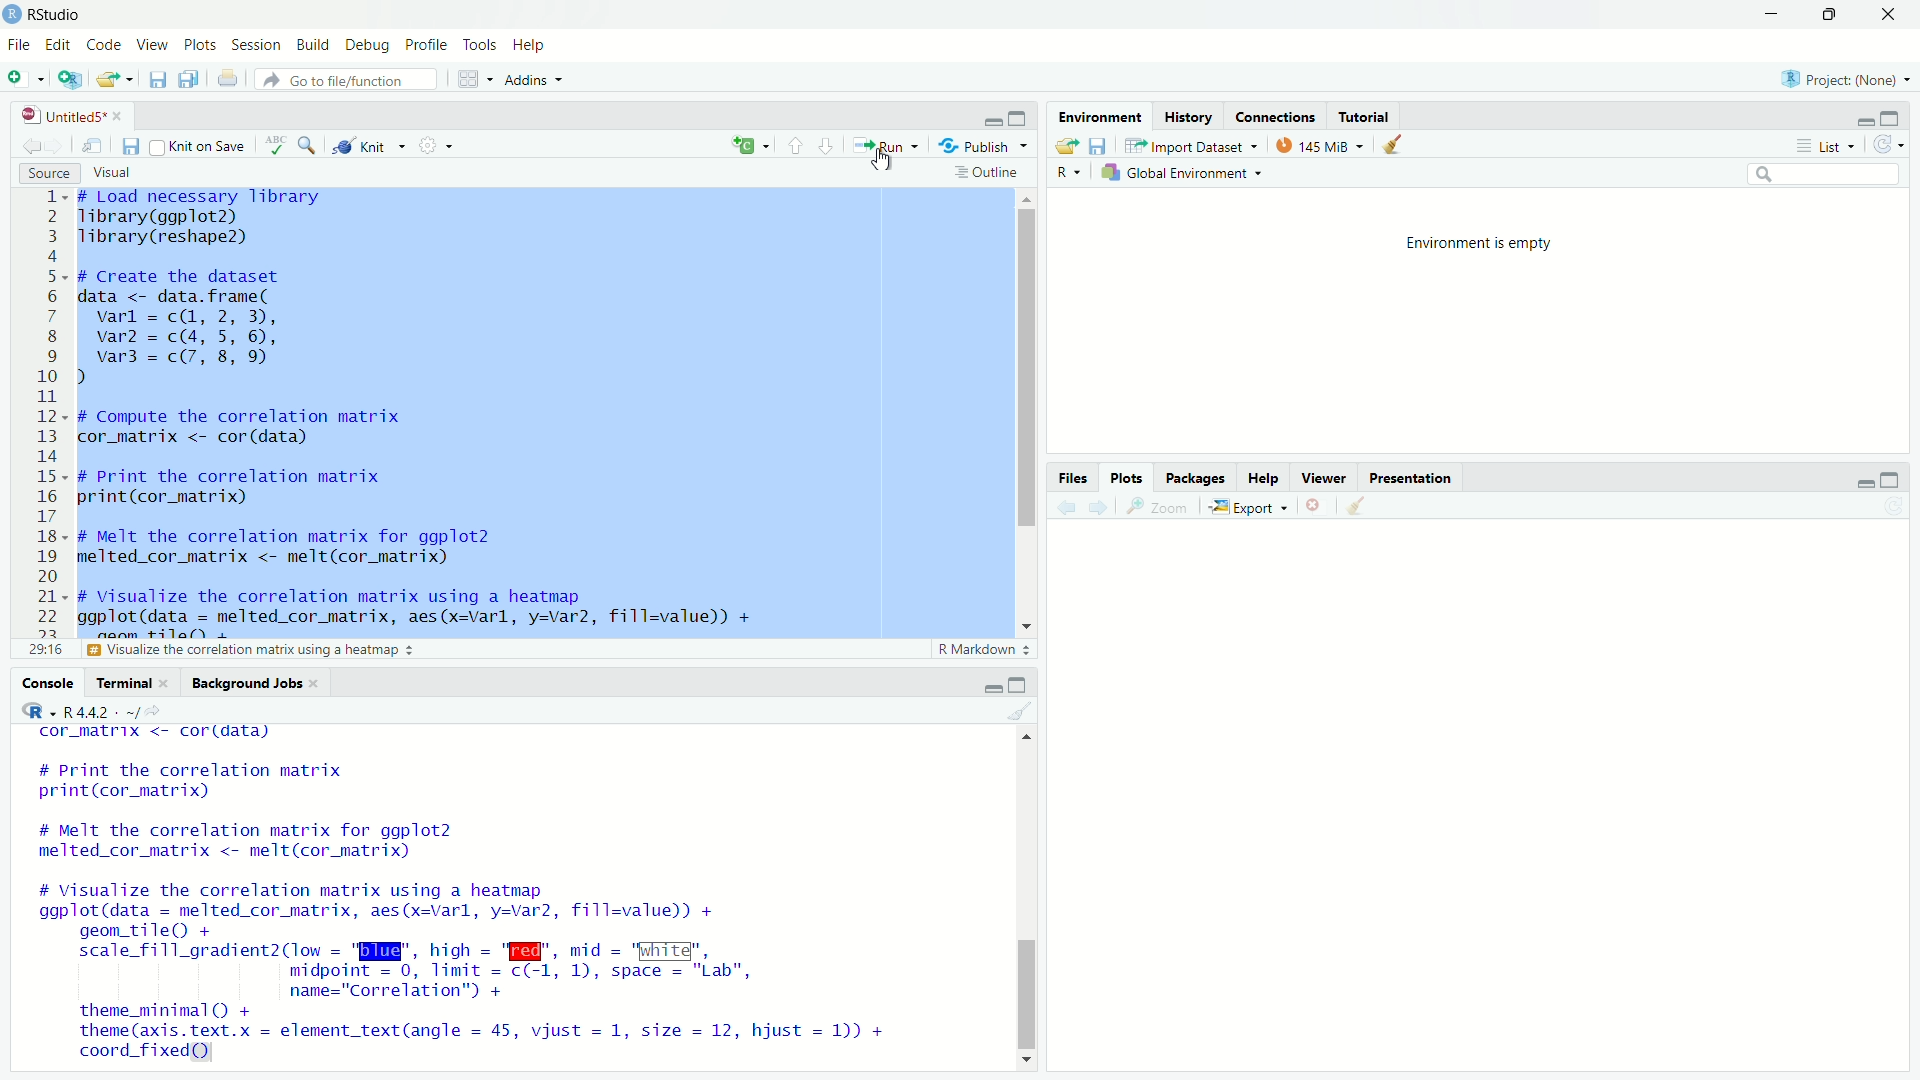  Describe the element at coordinates (1024, 710) in the screenshot. I see `clear console` at that location.